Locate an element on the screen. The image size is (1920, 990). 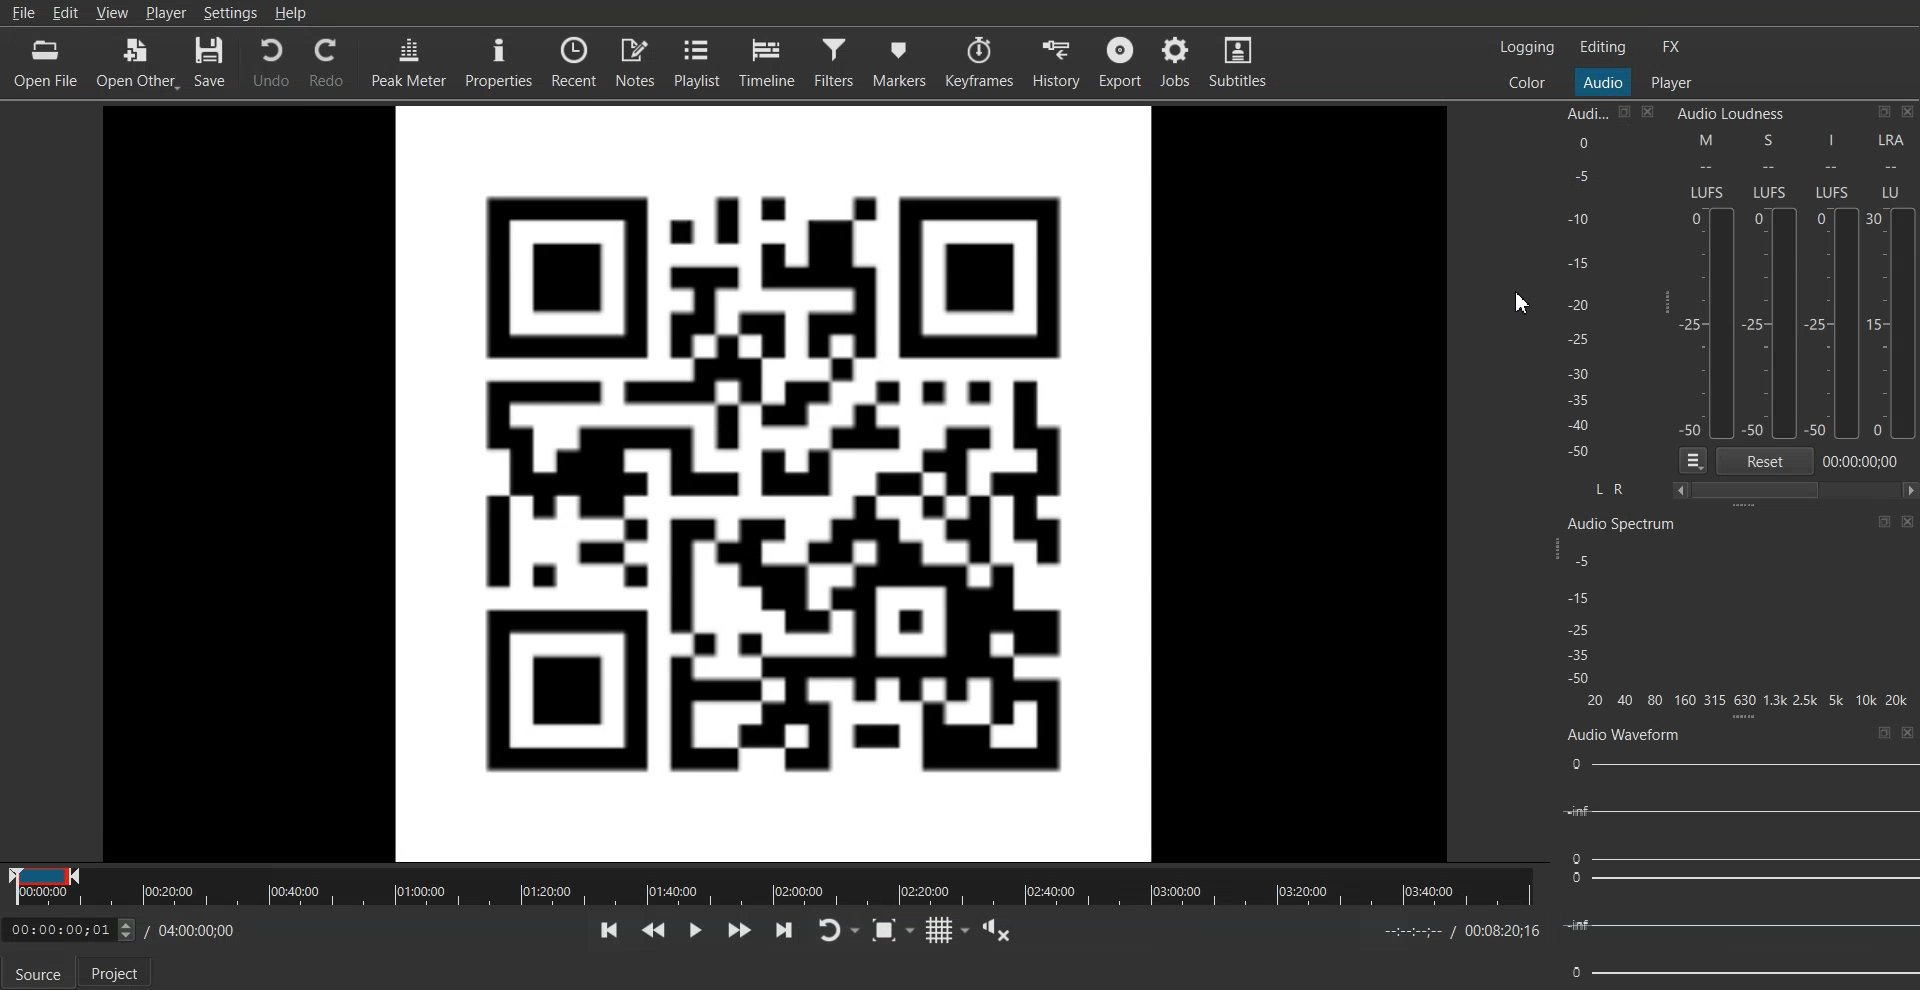
Toggle player looping is located at coordinates (838, 929).